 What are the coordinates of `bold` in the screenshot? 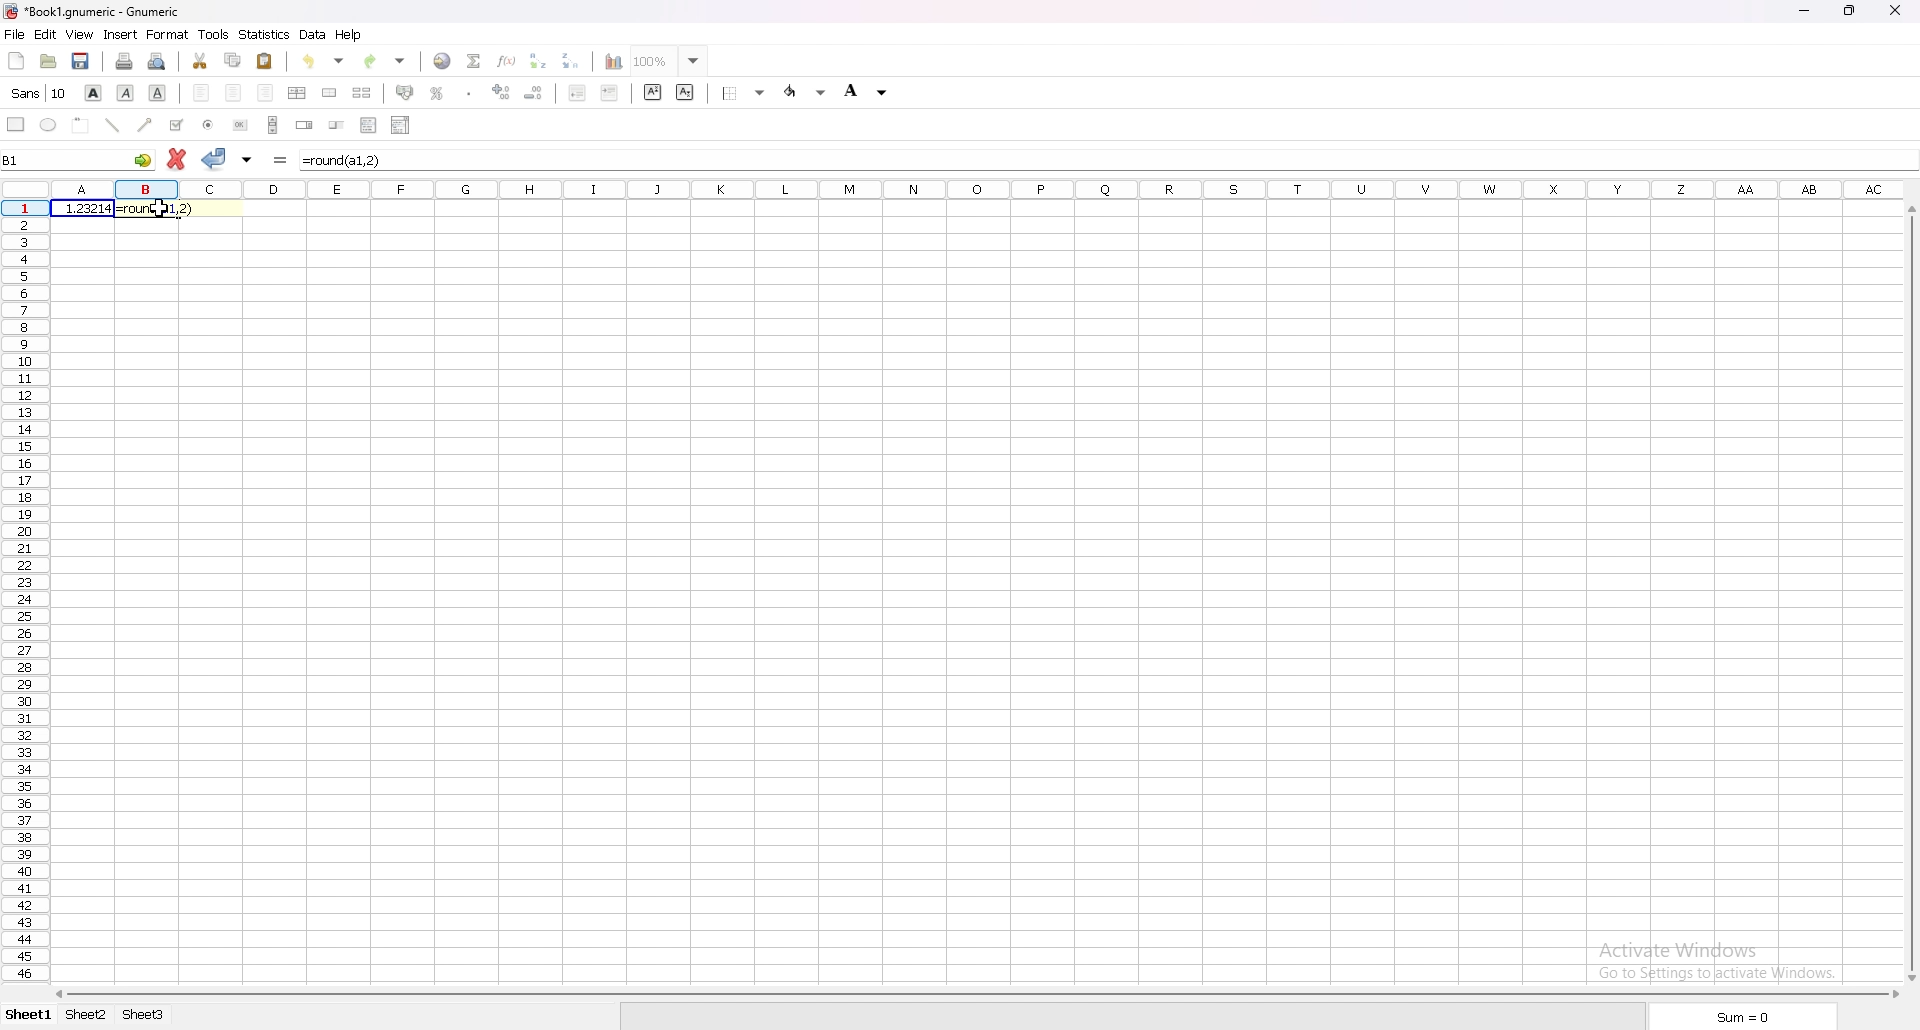 It's located at (94, 93).